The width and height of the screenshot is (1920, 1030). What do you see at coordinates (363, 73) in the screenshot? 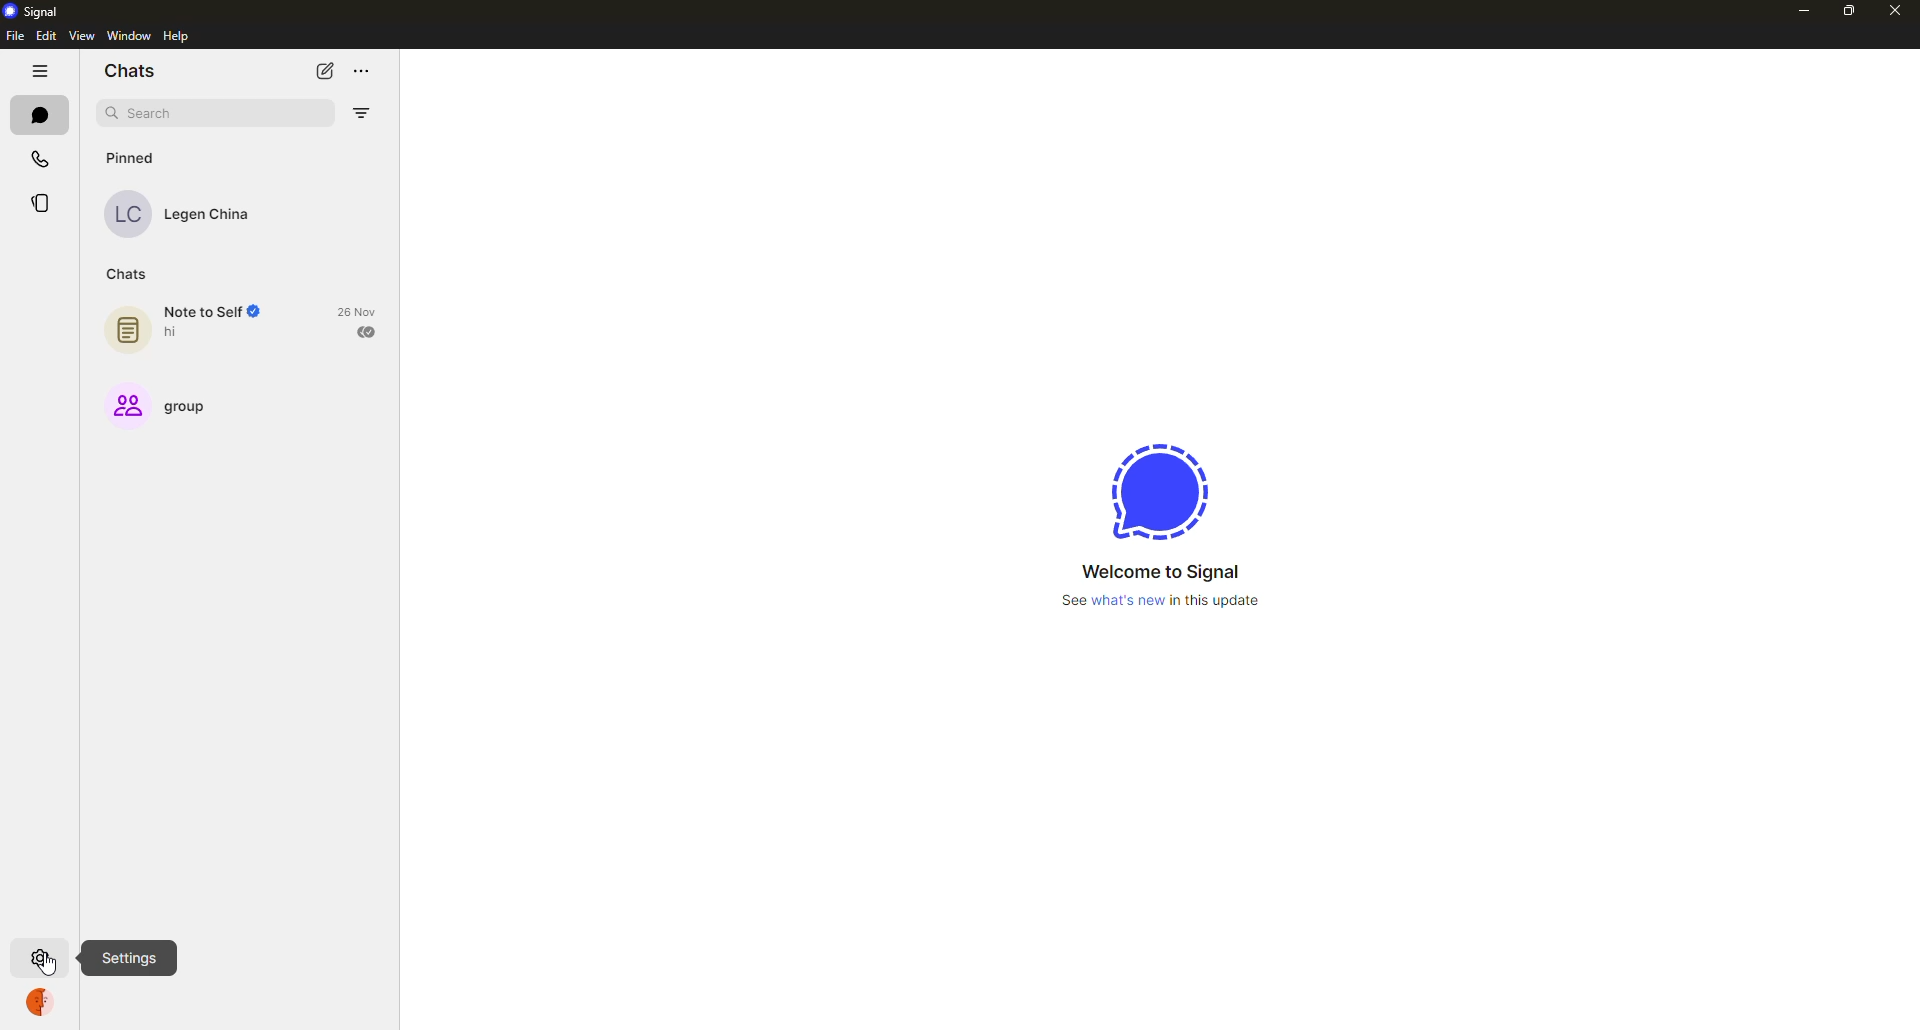
I see `more` at bounding box center [363, 73].